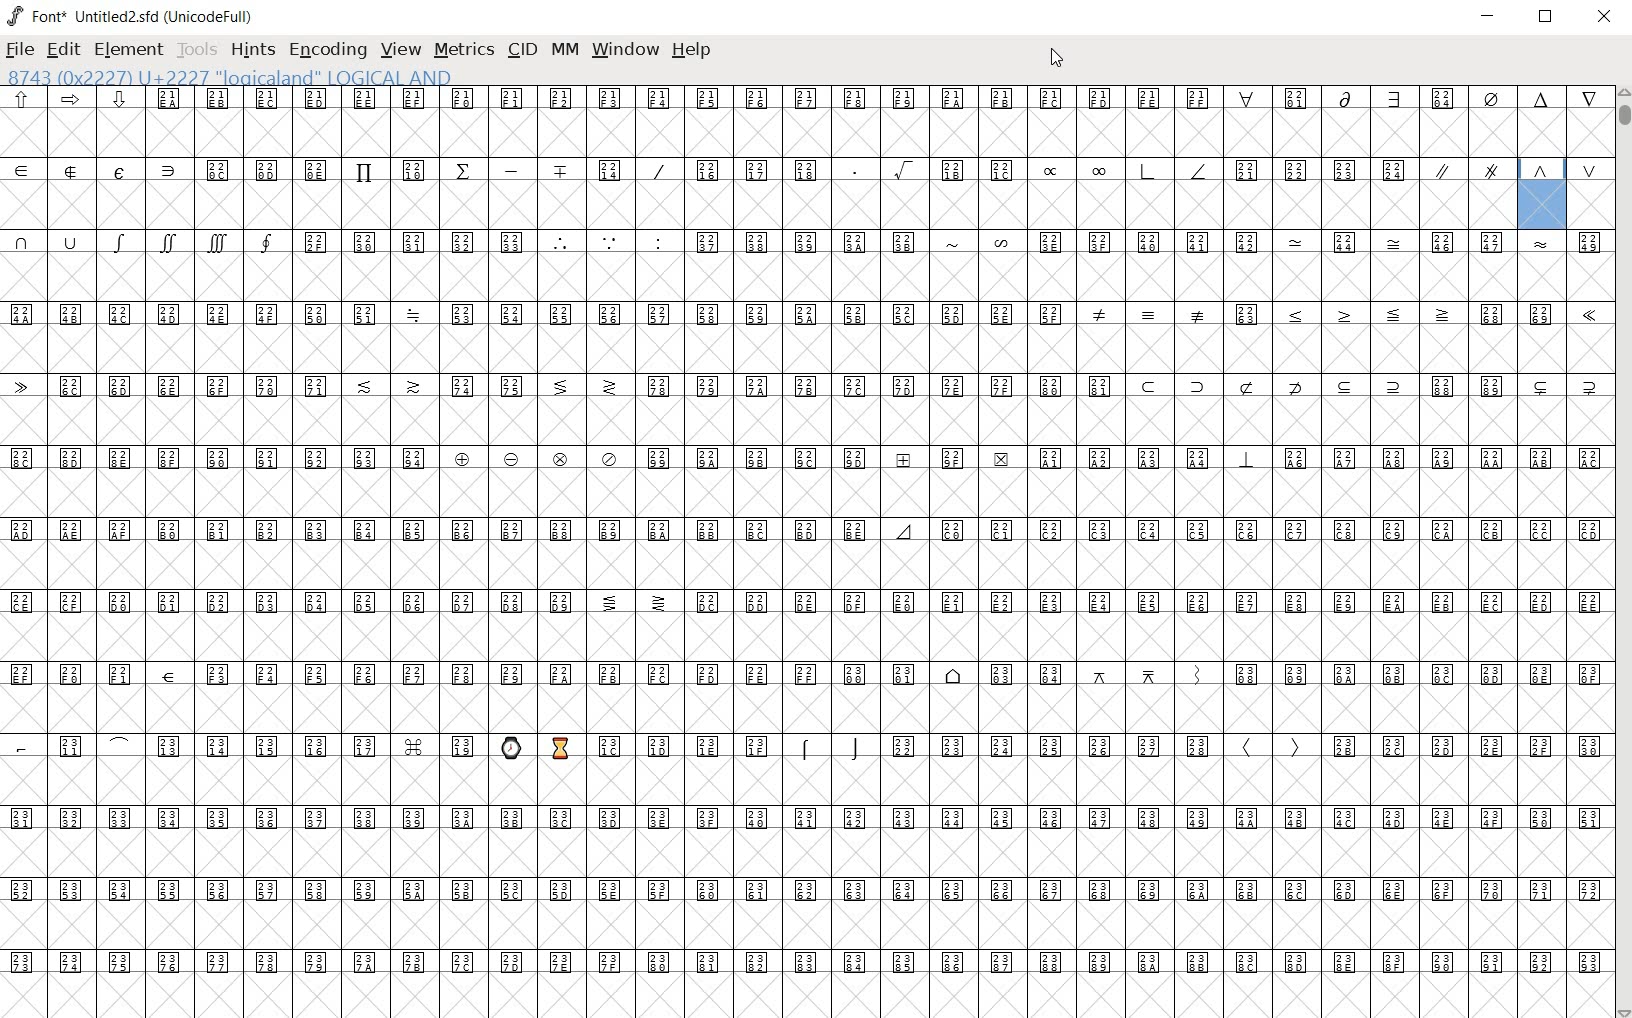 The width and height of the screenshot is (1632, 1018). I want to click on file, so click(20, 52).